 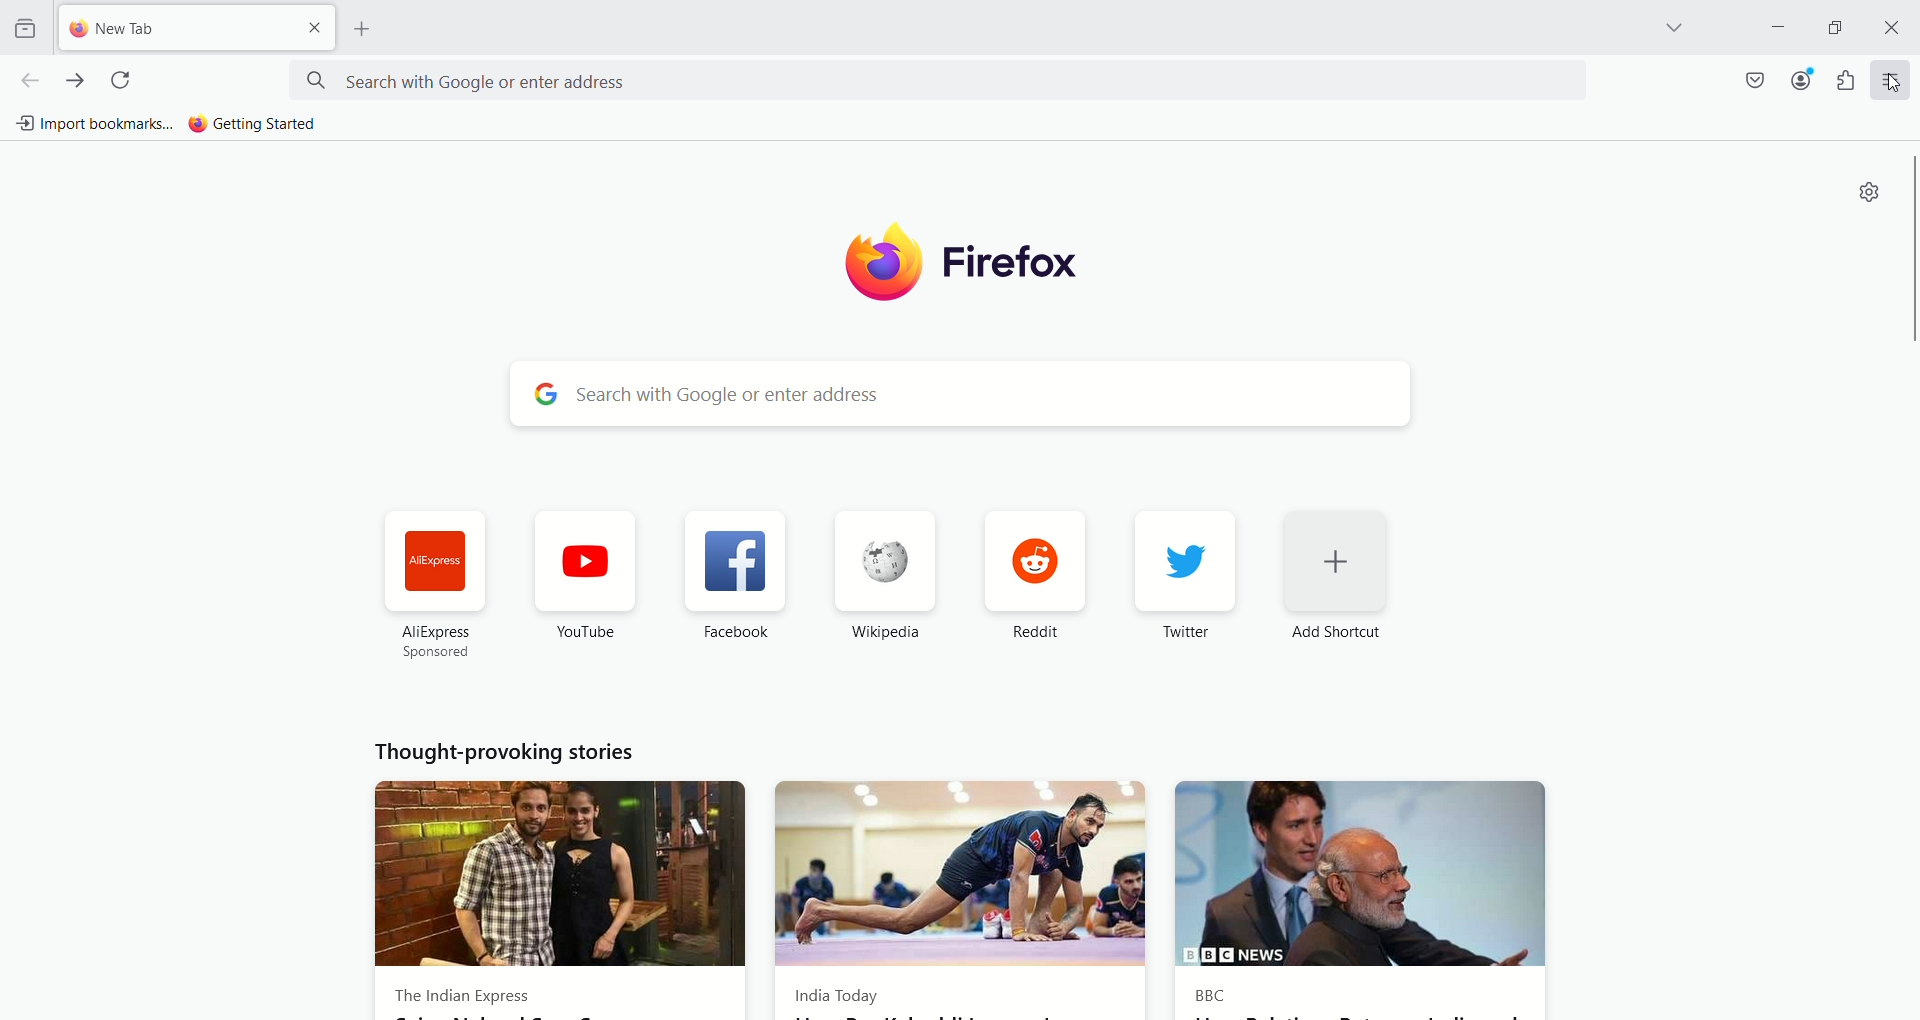 I want to click on search, so click(x=939, y=81).